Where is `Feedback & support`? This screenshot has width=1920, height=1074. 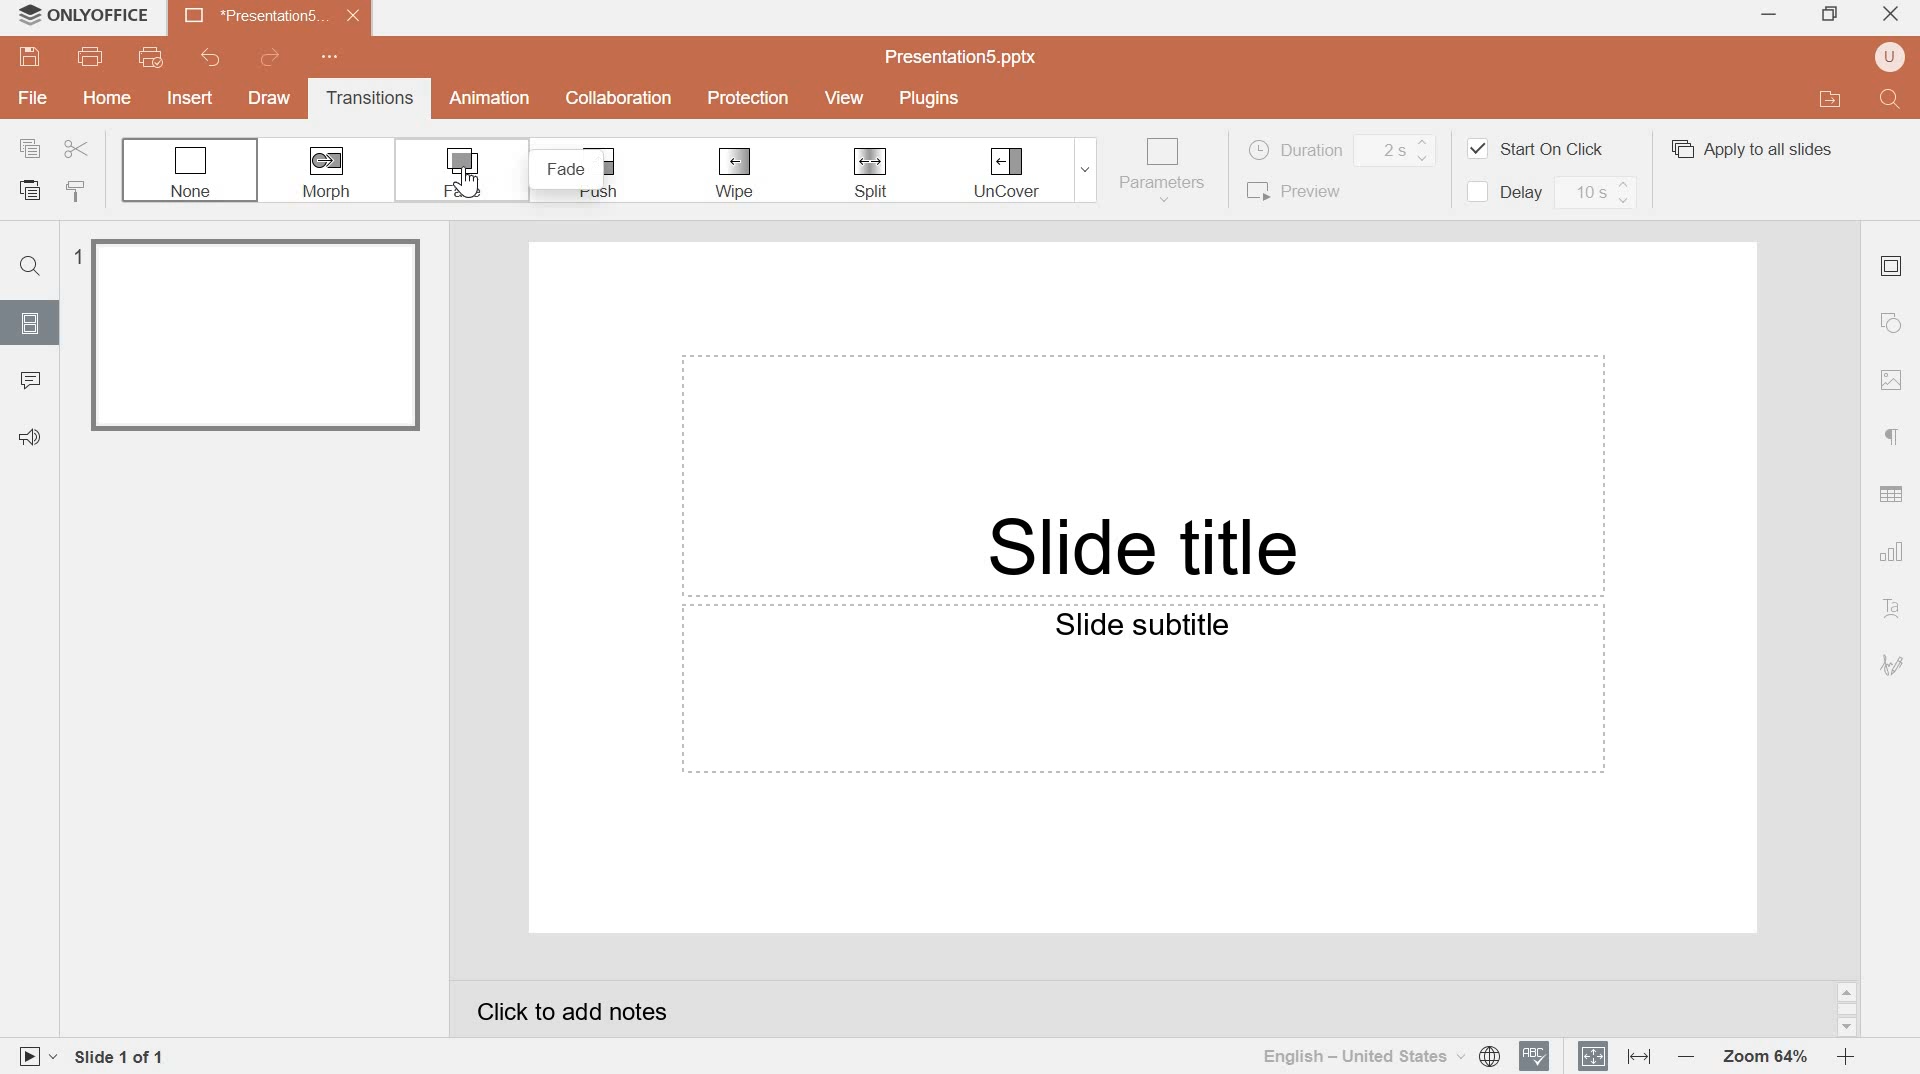 Feedback & support is located at coordinates (32, 439).